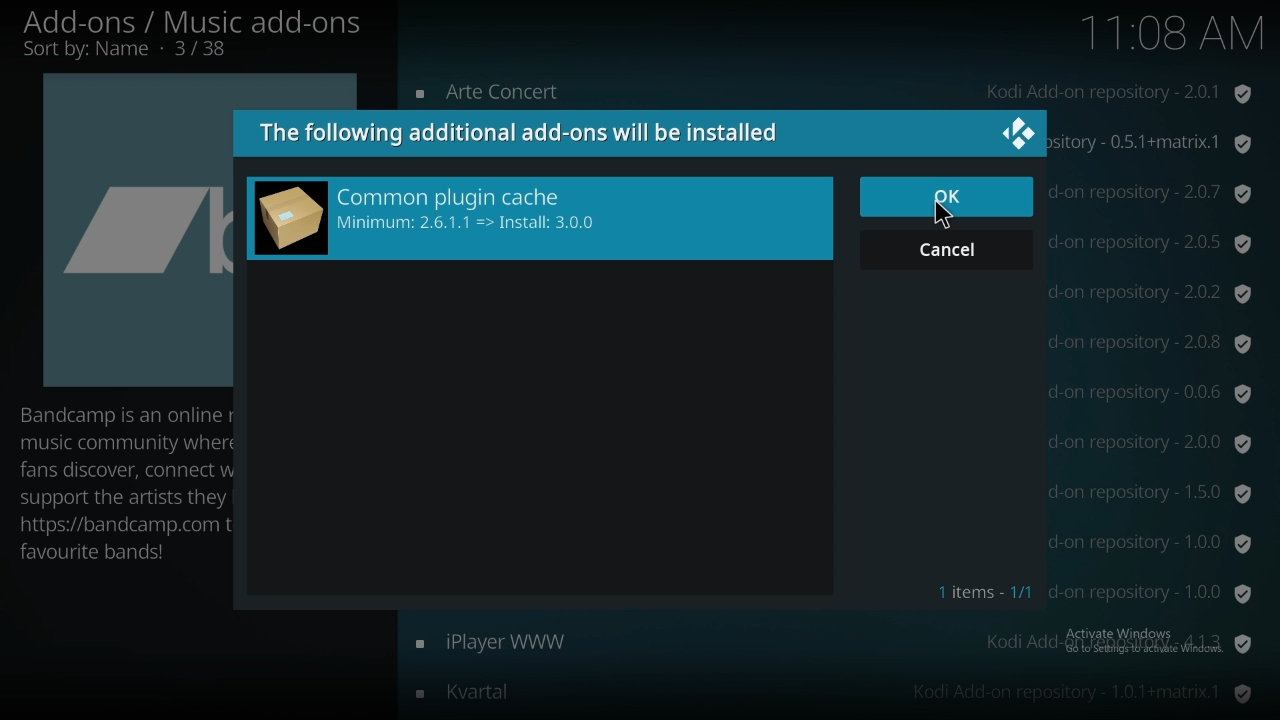 Image resolution: width=1280 pixels, height=720 pixels. I want to click on info, so click(122, 482).